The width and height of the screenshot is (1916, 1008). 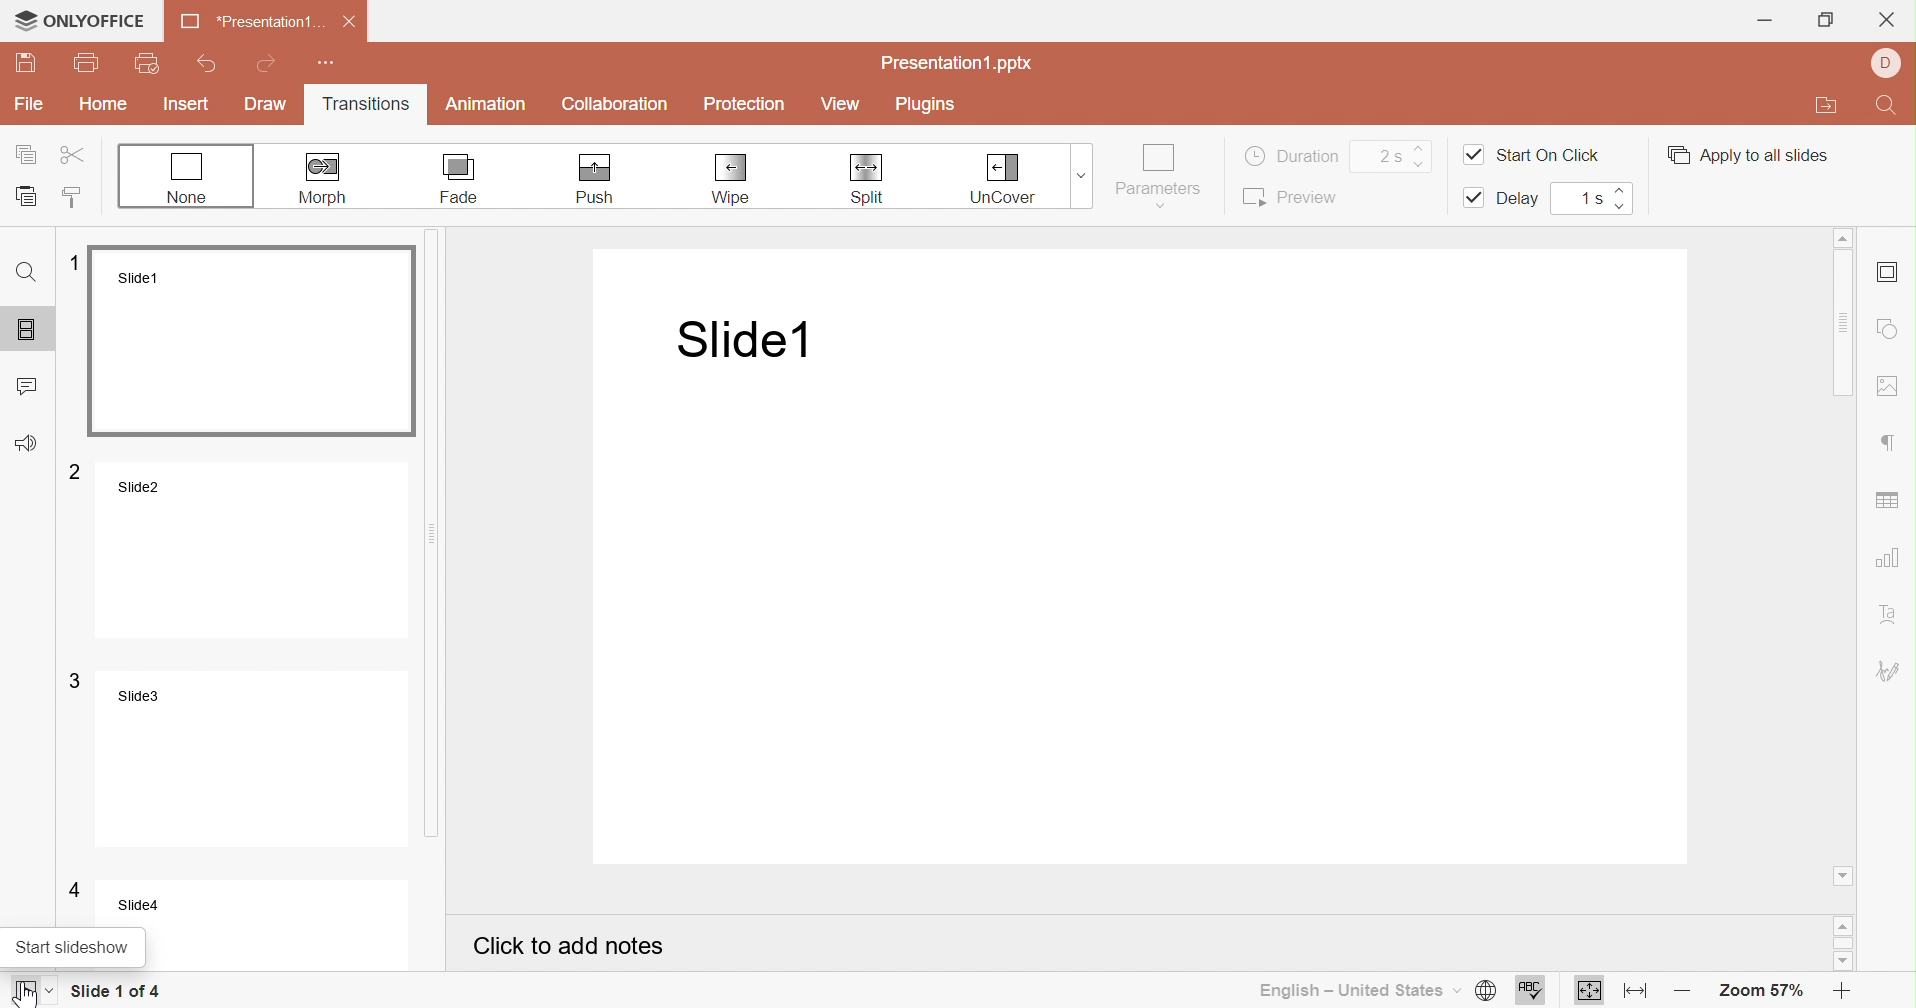 What do you see at coordinates (30, 445) in the screenshot?
I see `Feedback & Support` at bounding box center [30, 445].